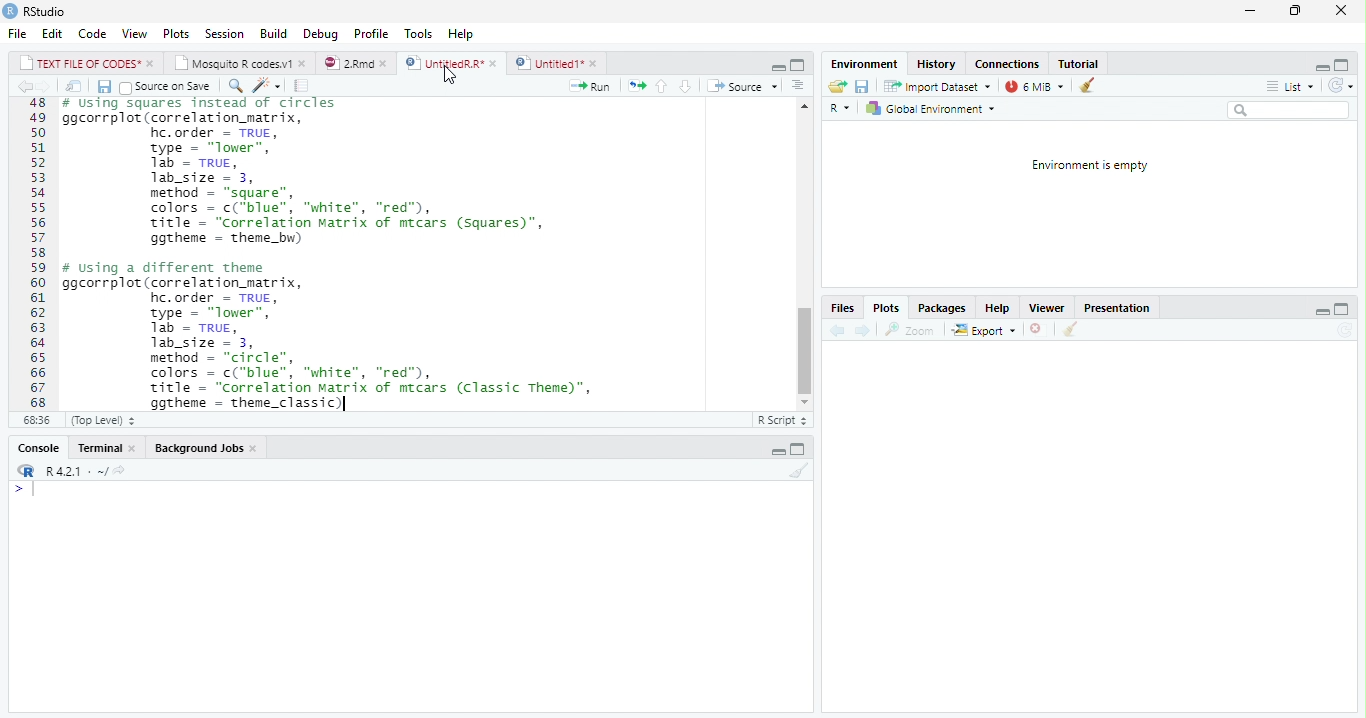 The width and height of the screenshot is (1366, 718). What do you see at coordinates (266, 89) in the screenshot?
I see `code tools` at bounding box center [266, 89].